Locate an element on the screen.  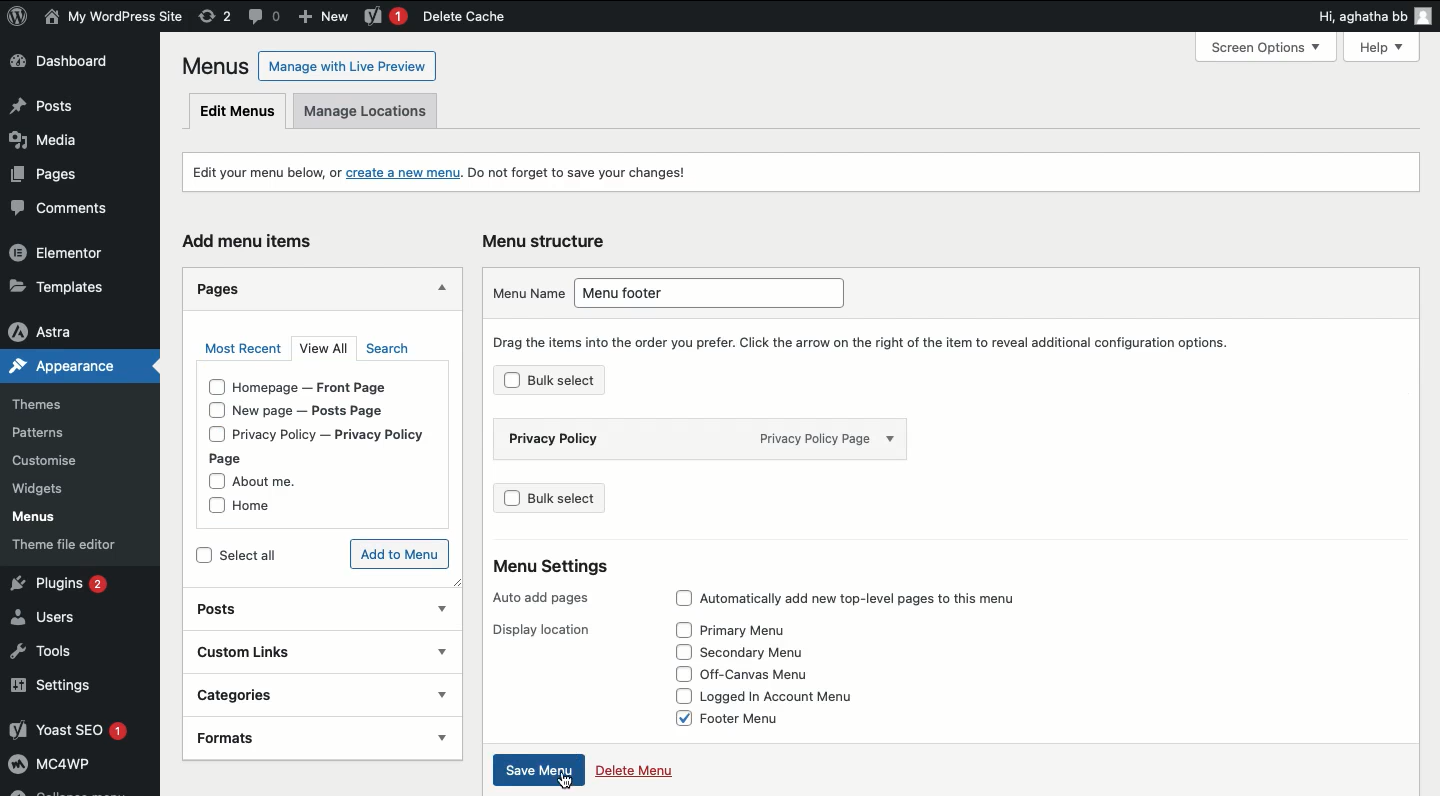
Check box is located at coordinates (675, 596).